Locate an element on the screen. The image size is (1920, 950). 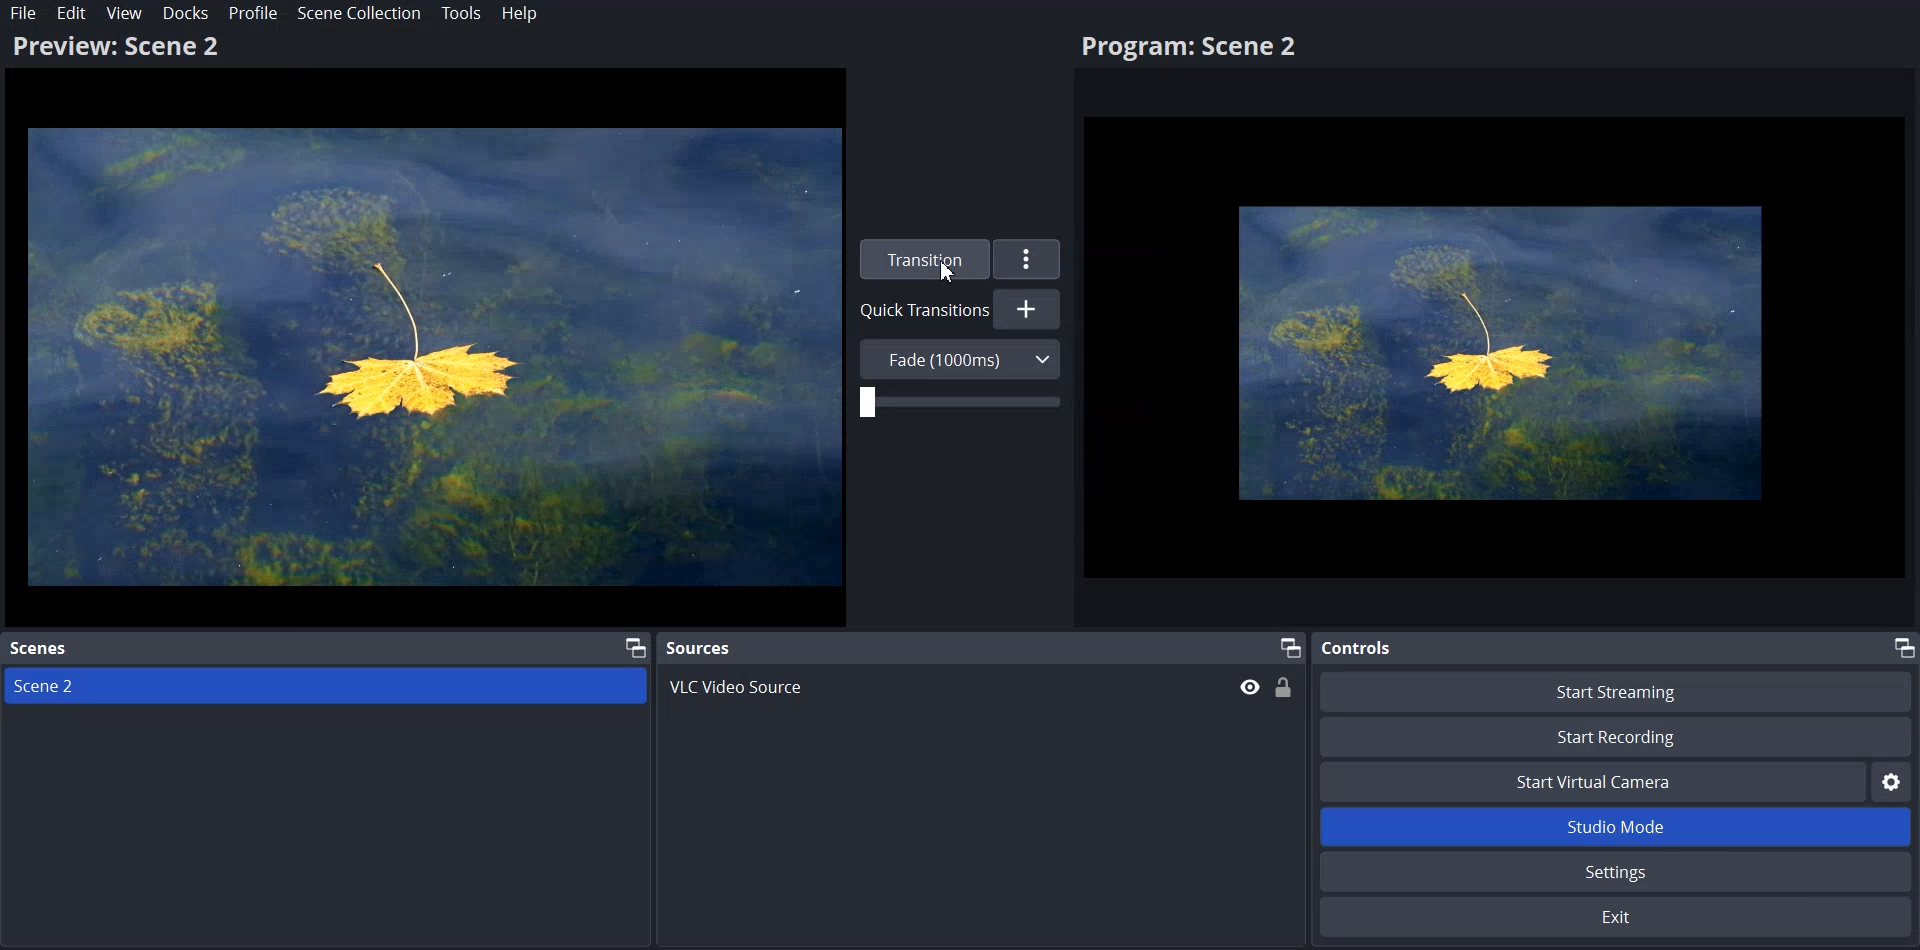
Tools is located at coordinates (461, 14).